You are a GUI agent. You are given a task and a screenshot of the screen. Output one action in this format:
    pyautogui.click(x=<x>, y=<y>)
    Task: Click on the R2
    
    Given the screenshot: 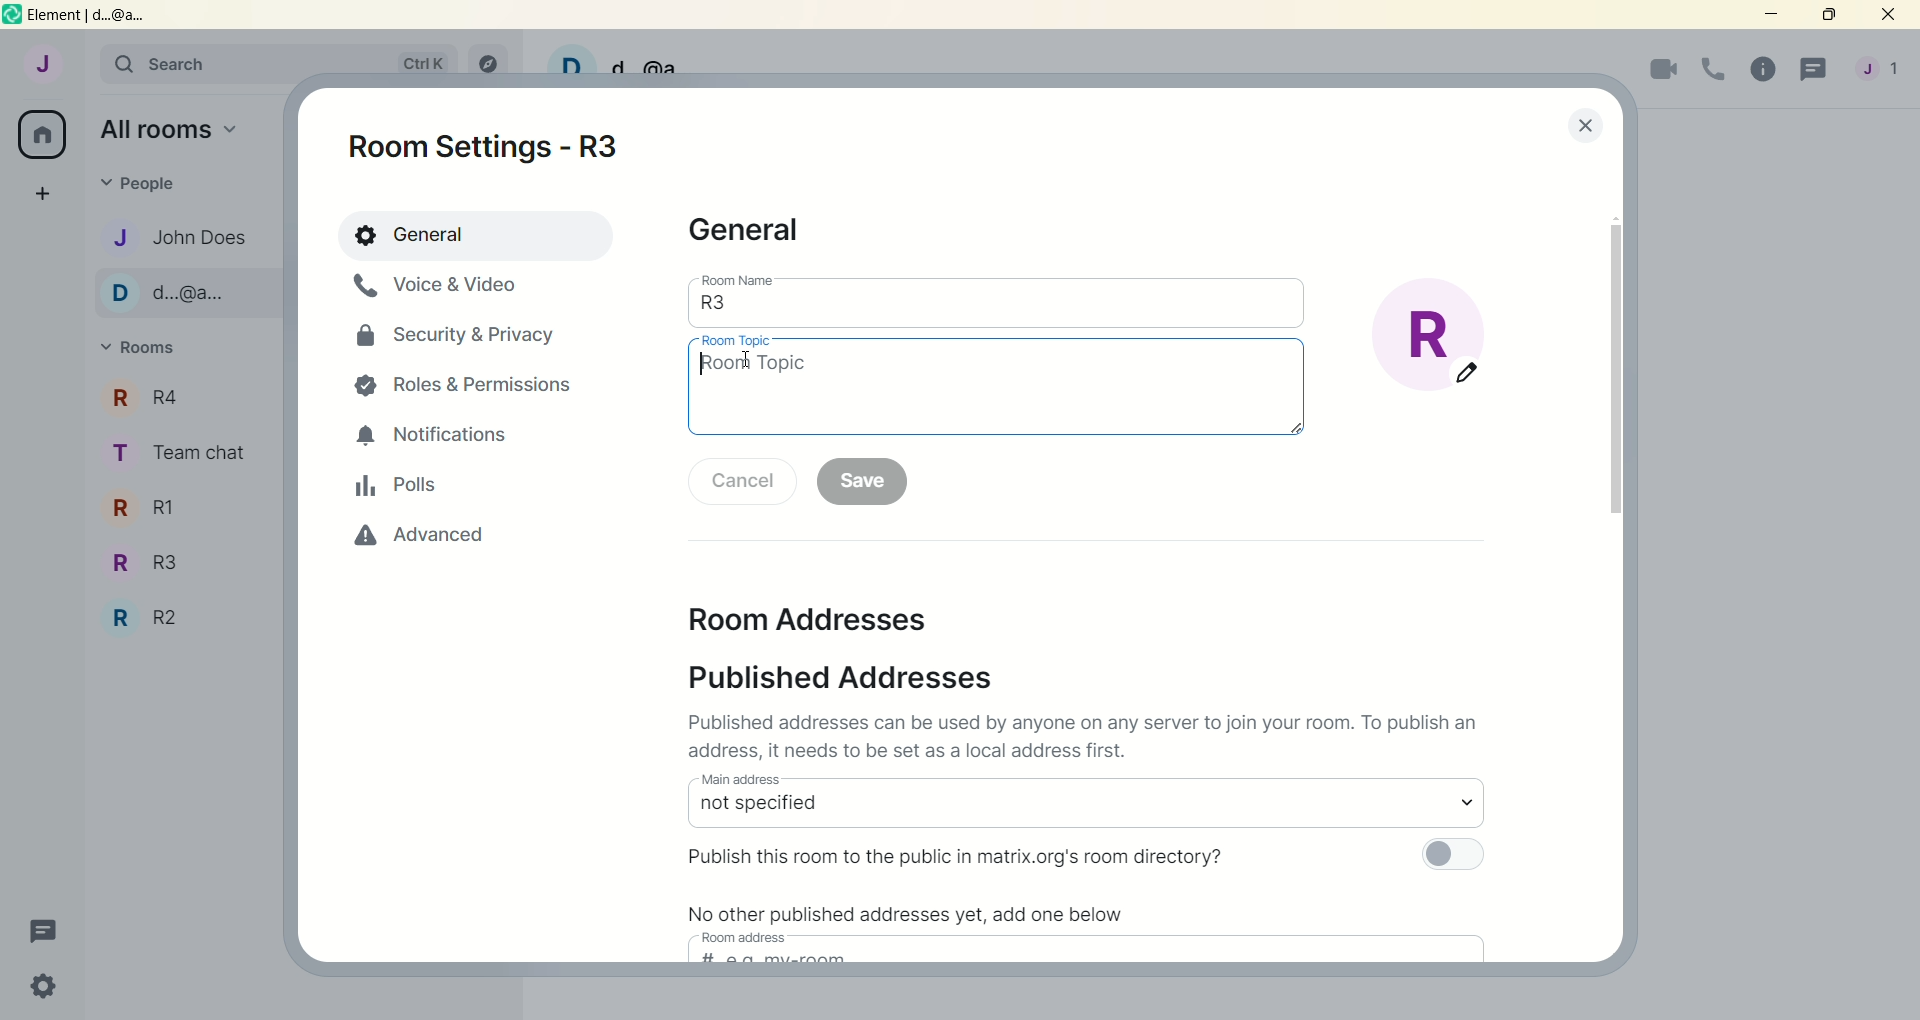 What is the action you would take?
    pyautogui.click(x=183, y=613)
    